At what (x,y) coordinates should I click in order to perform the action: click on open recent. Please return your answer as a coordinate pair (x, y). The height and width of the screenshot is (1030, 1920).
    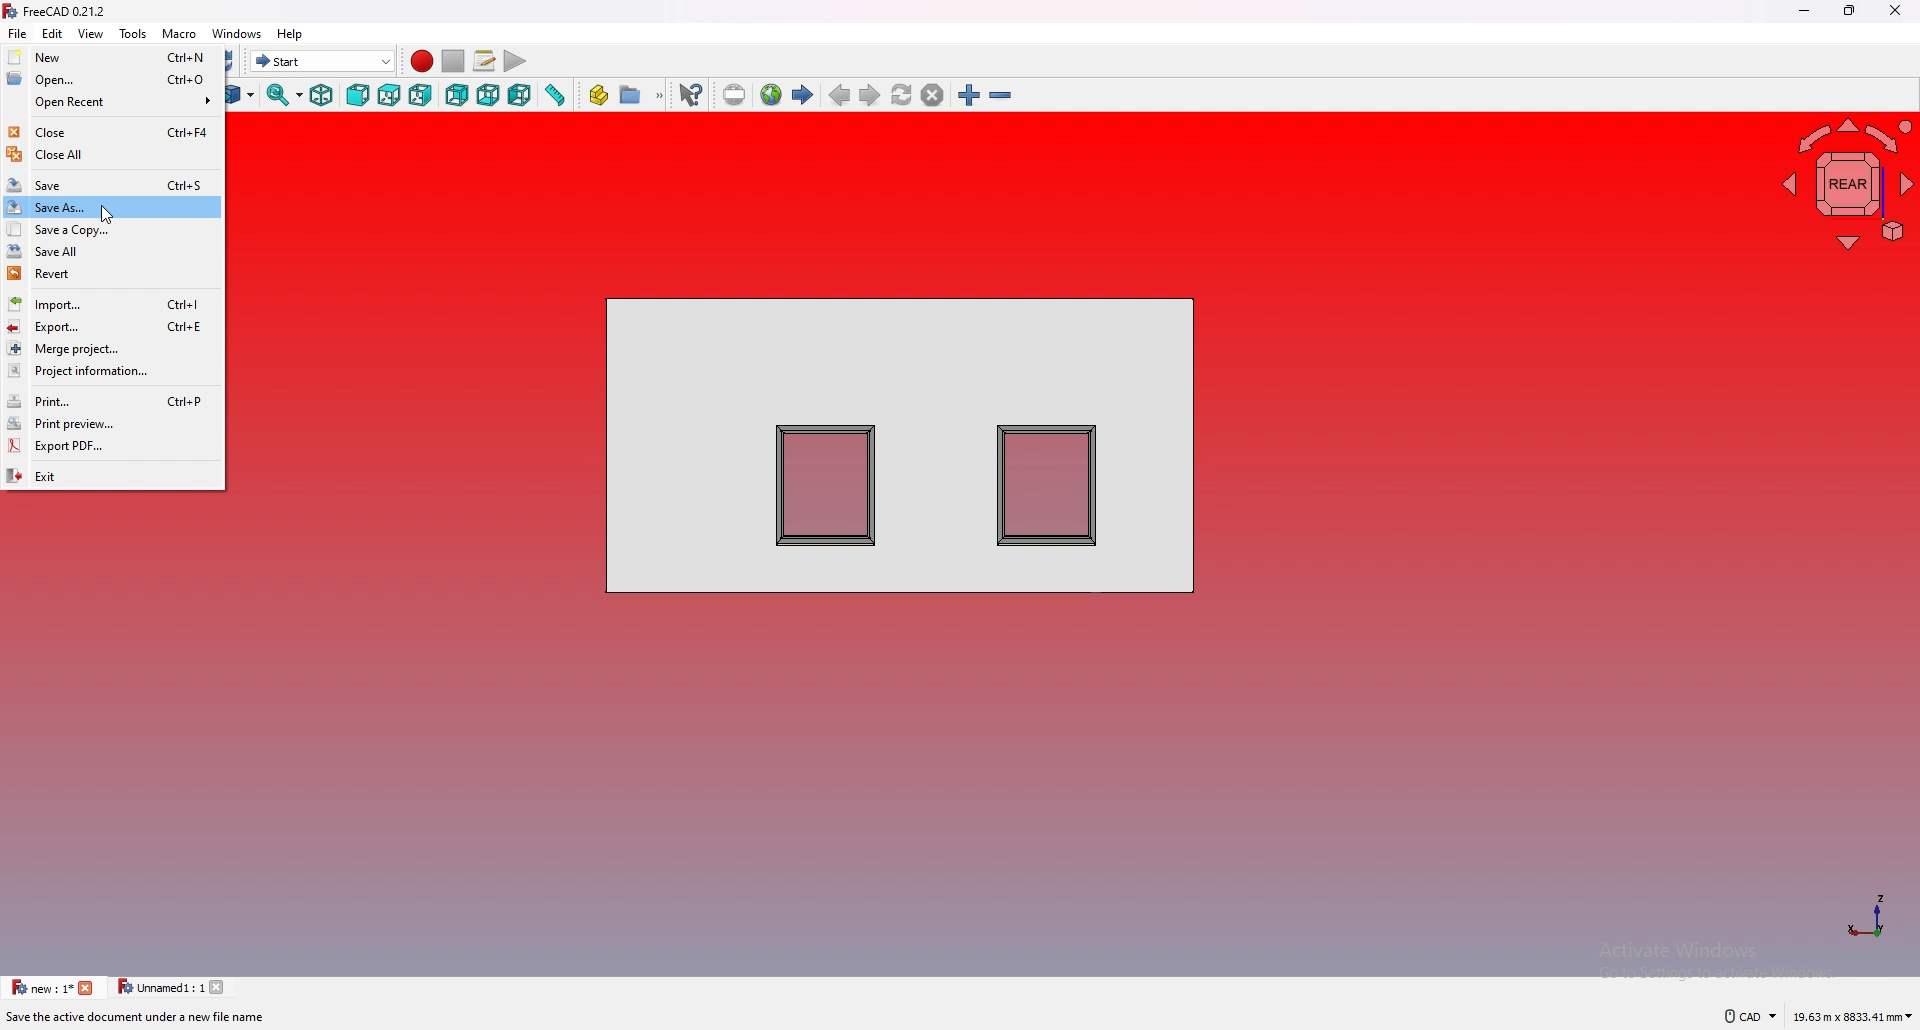
    Looking at the image, I should click on (113, 102).